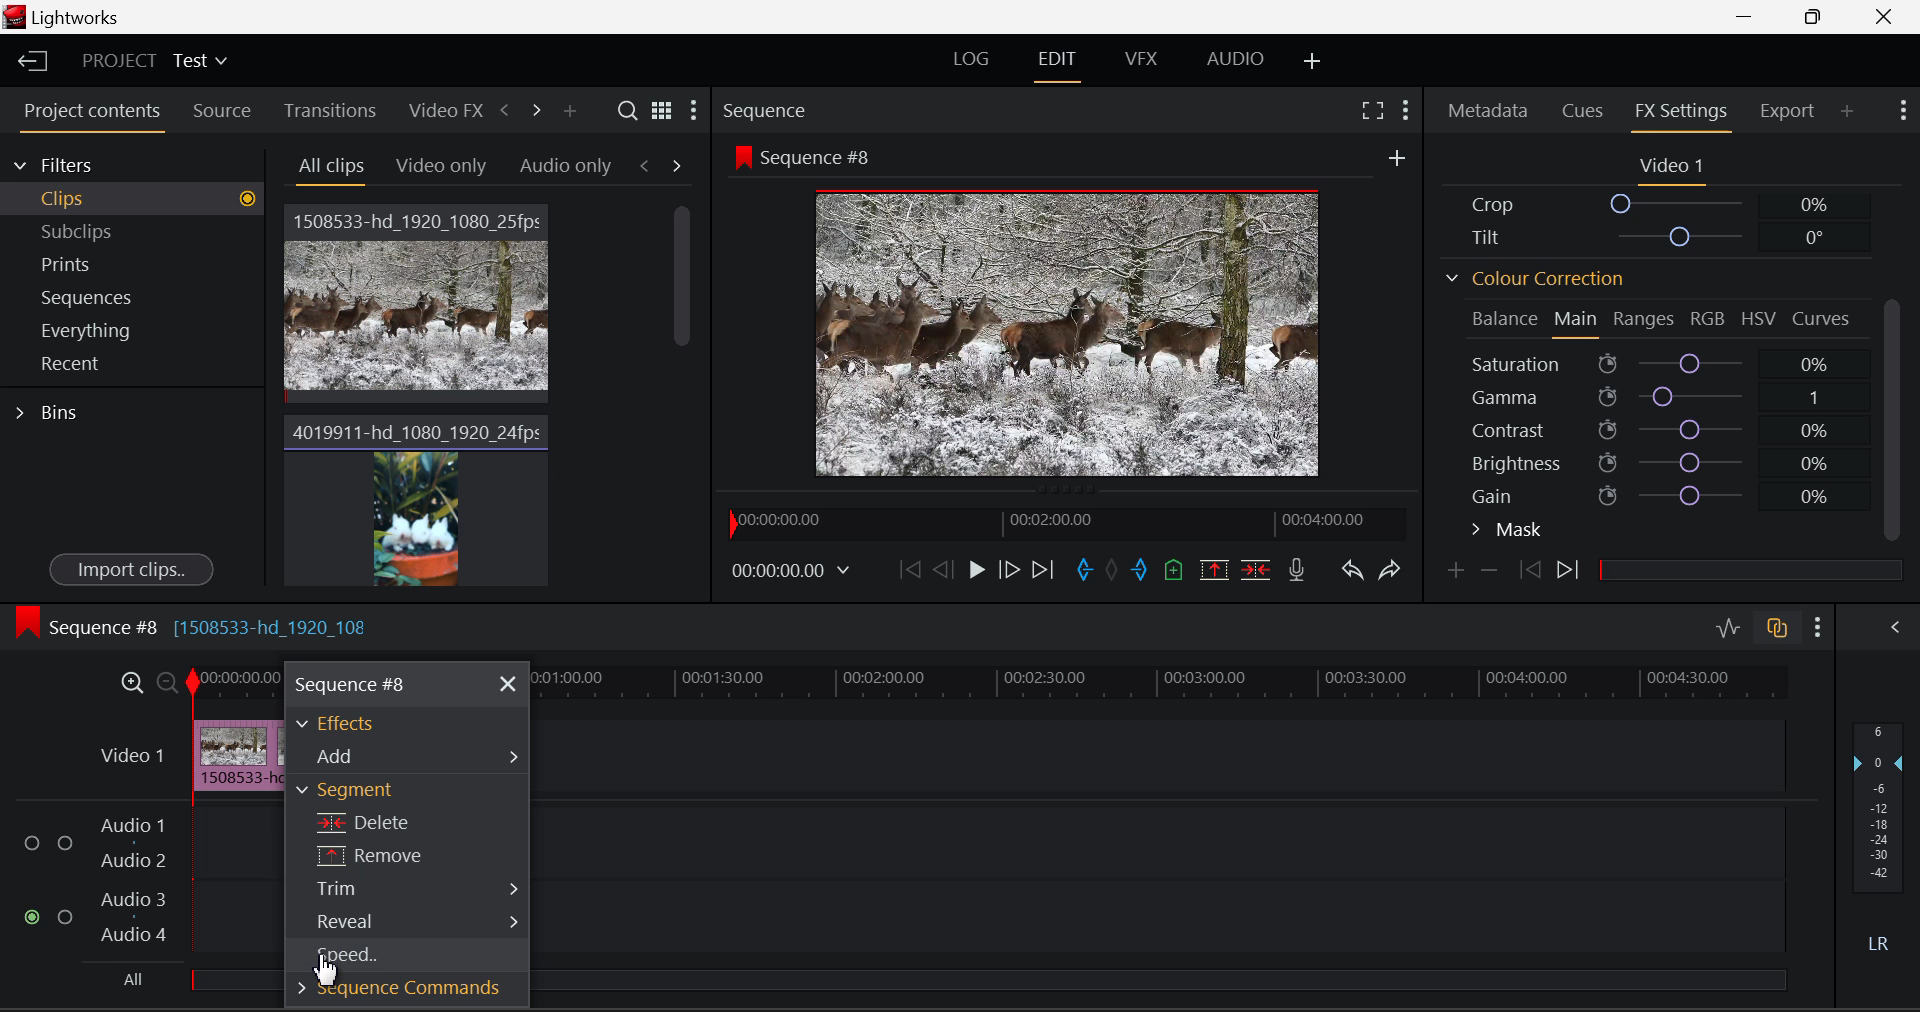  What do you see at coordinates (1903, 114) in the screenshot?
I see `Show Settings` at bounding box center [1903, 114].